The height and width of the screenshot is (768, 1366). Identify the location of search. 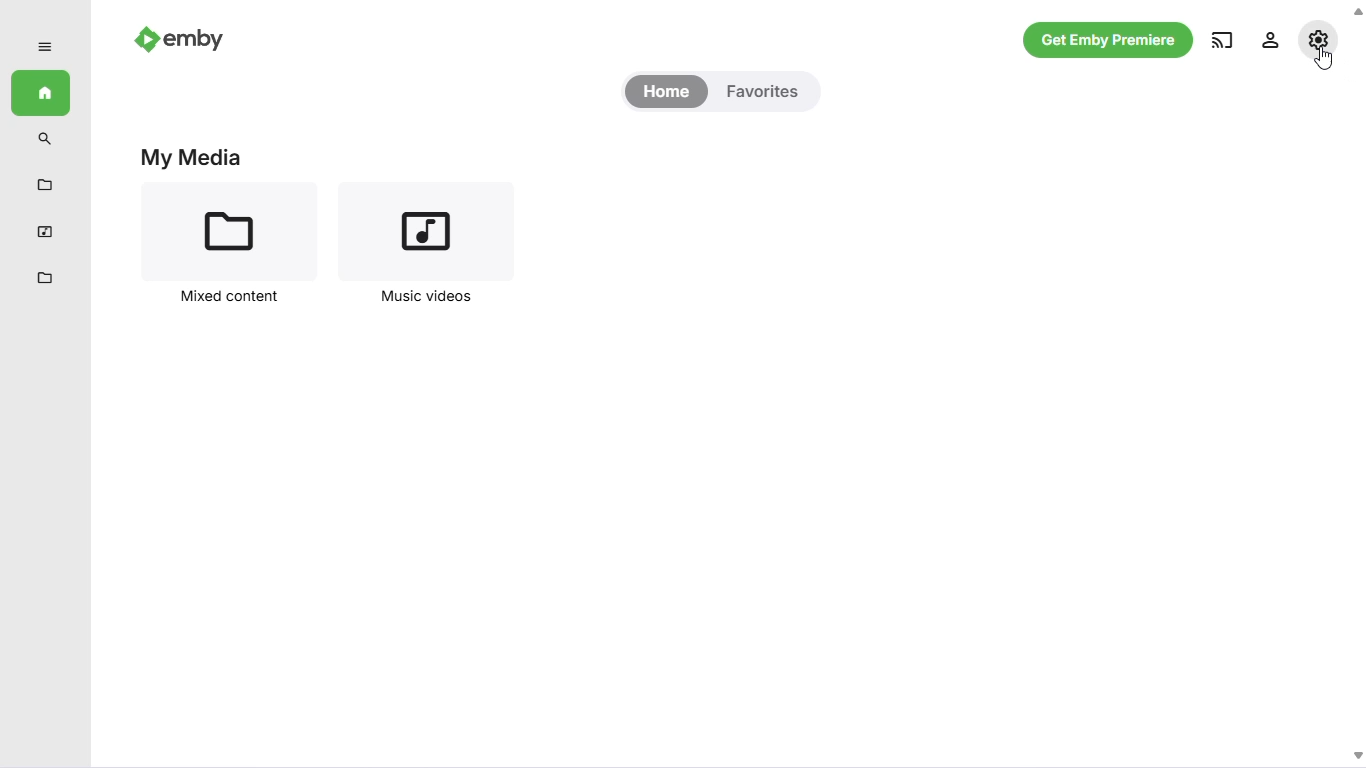
(46, 139).